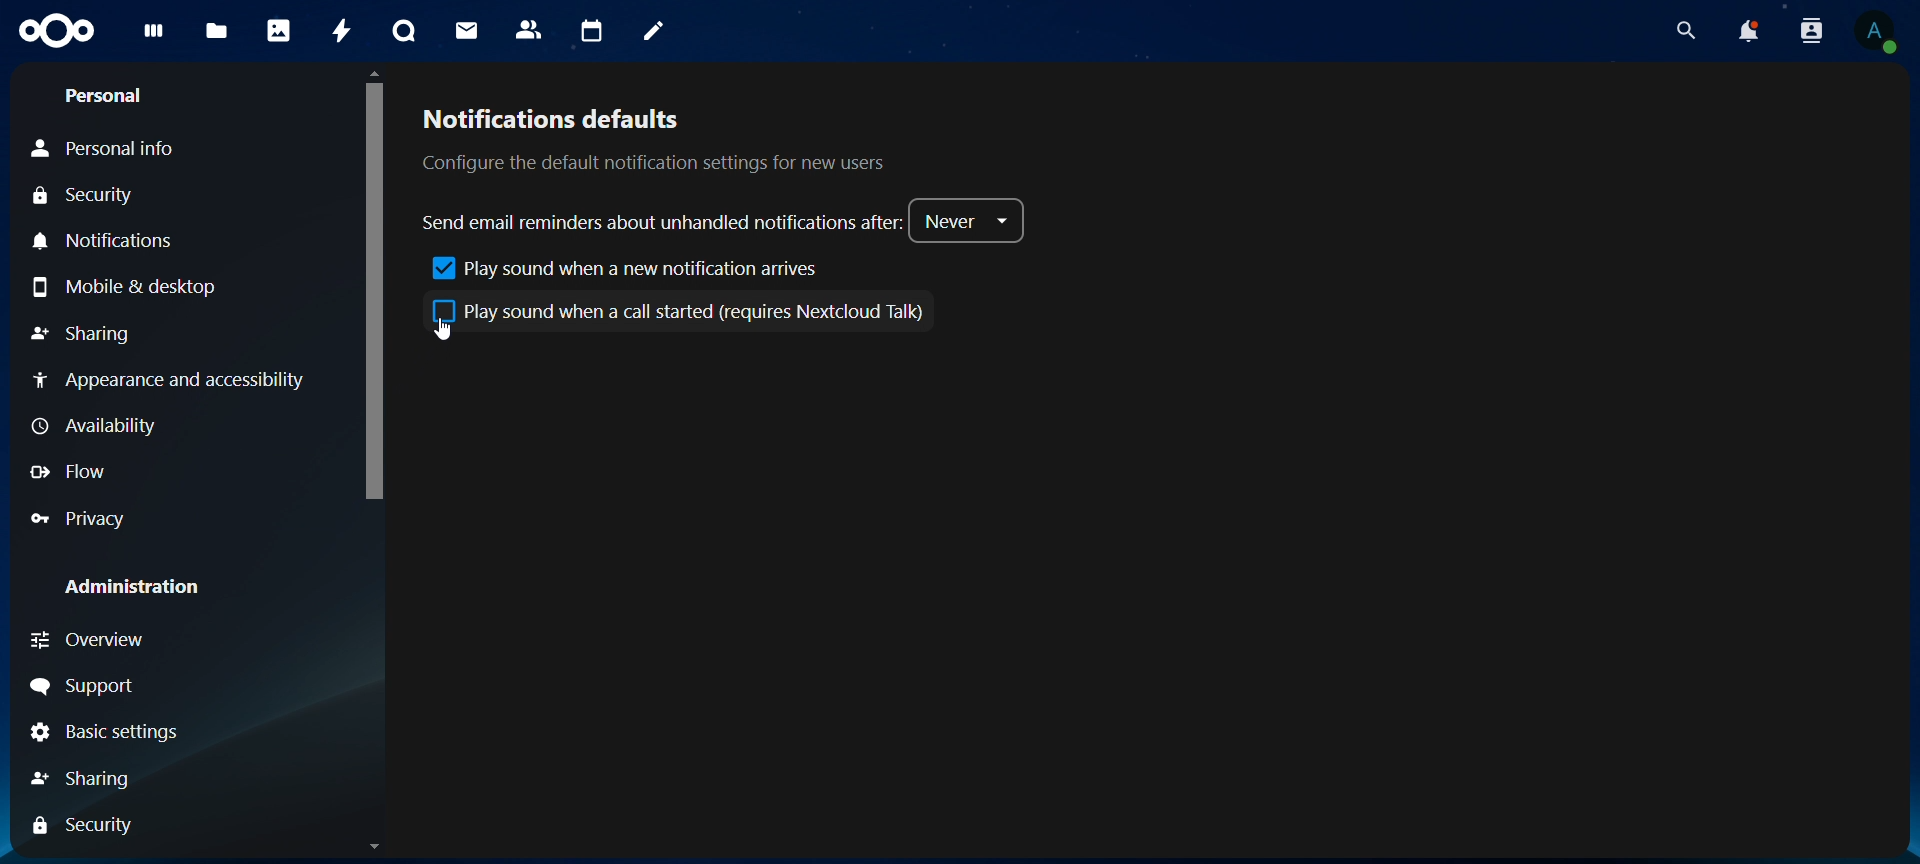  What do you see at coordinates (1751, 35) in the screenshot?
I see `notifications` at bounding box center [1751, 35].